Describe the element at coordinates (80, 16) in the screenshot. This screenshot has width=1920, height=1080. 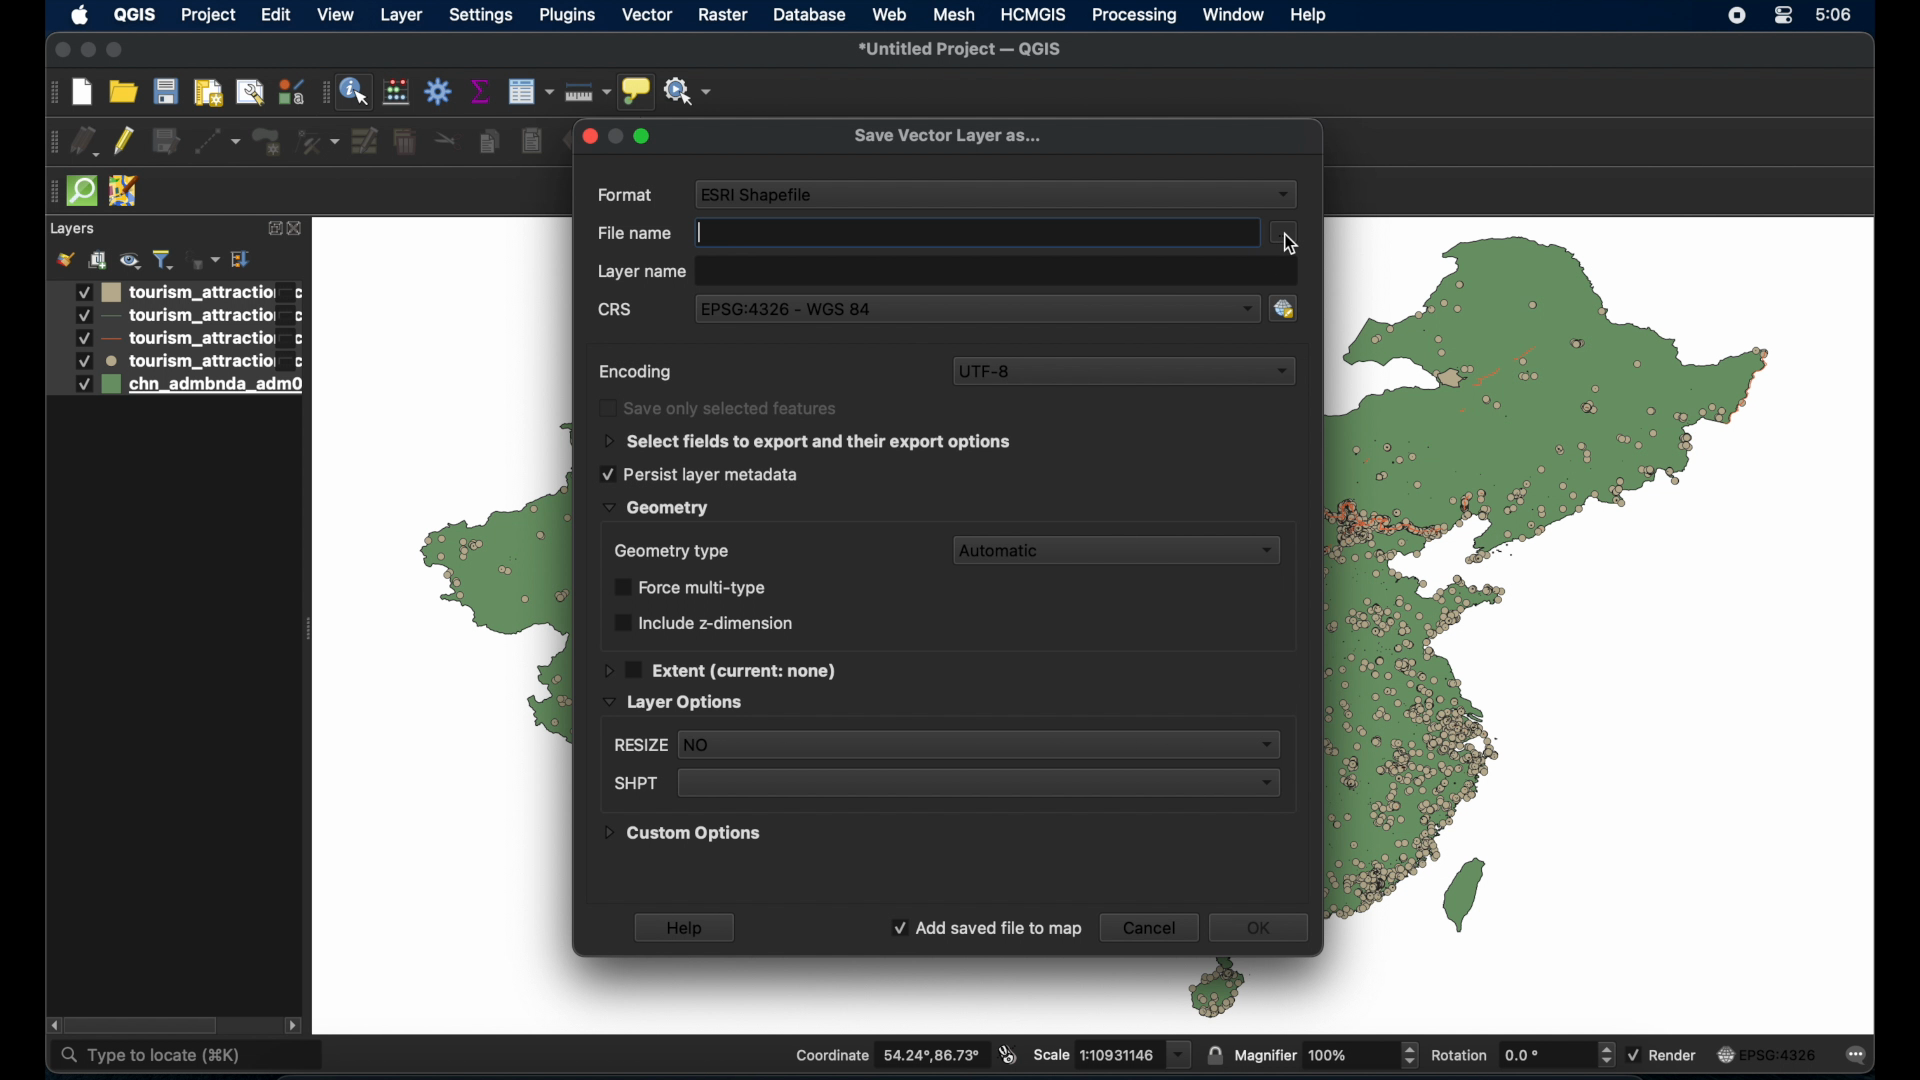
I see `apple icon` at that location.